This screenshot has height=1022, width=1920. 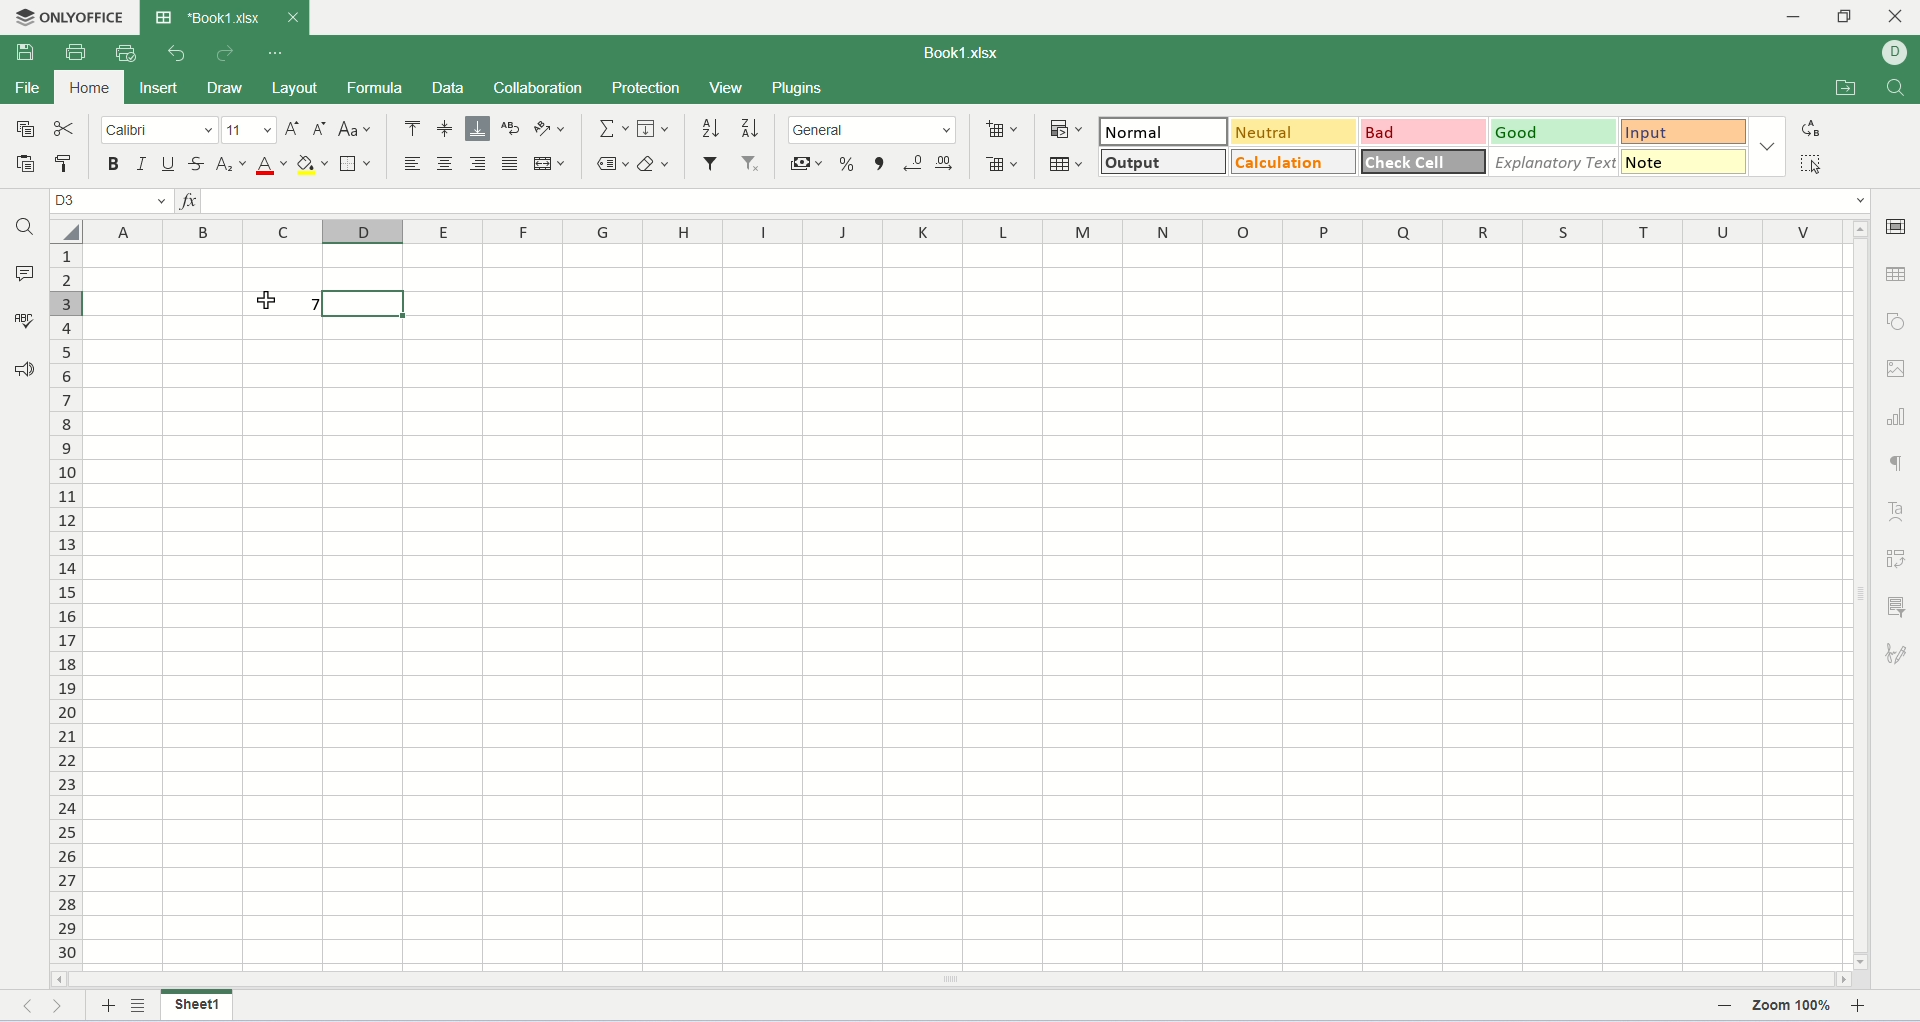 What do you see at coordinates (448, 127) in the screenshot?
I see `align middle` at bounding box center [448, 127].